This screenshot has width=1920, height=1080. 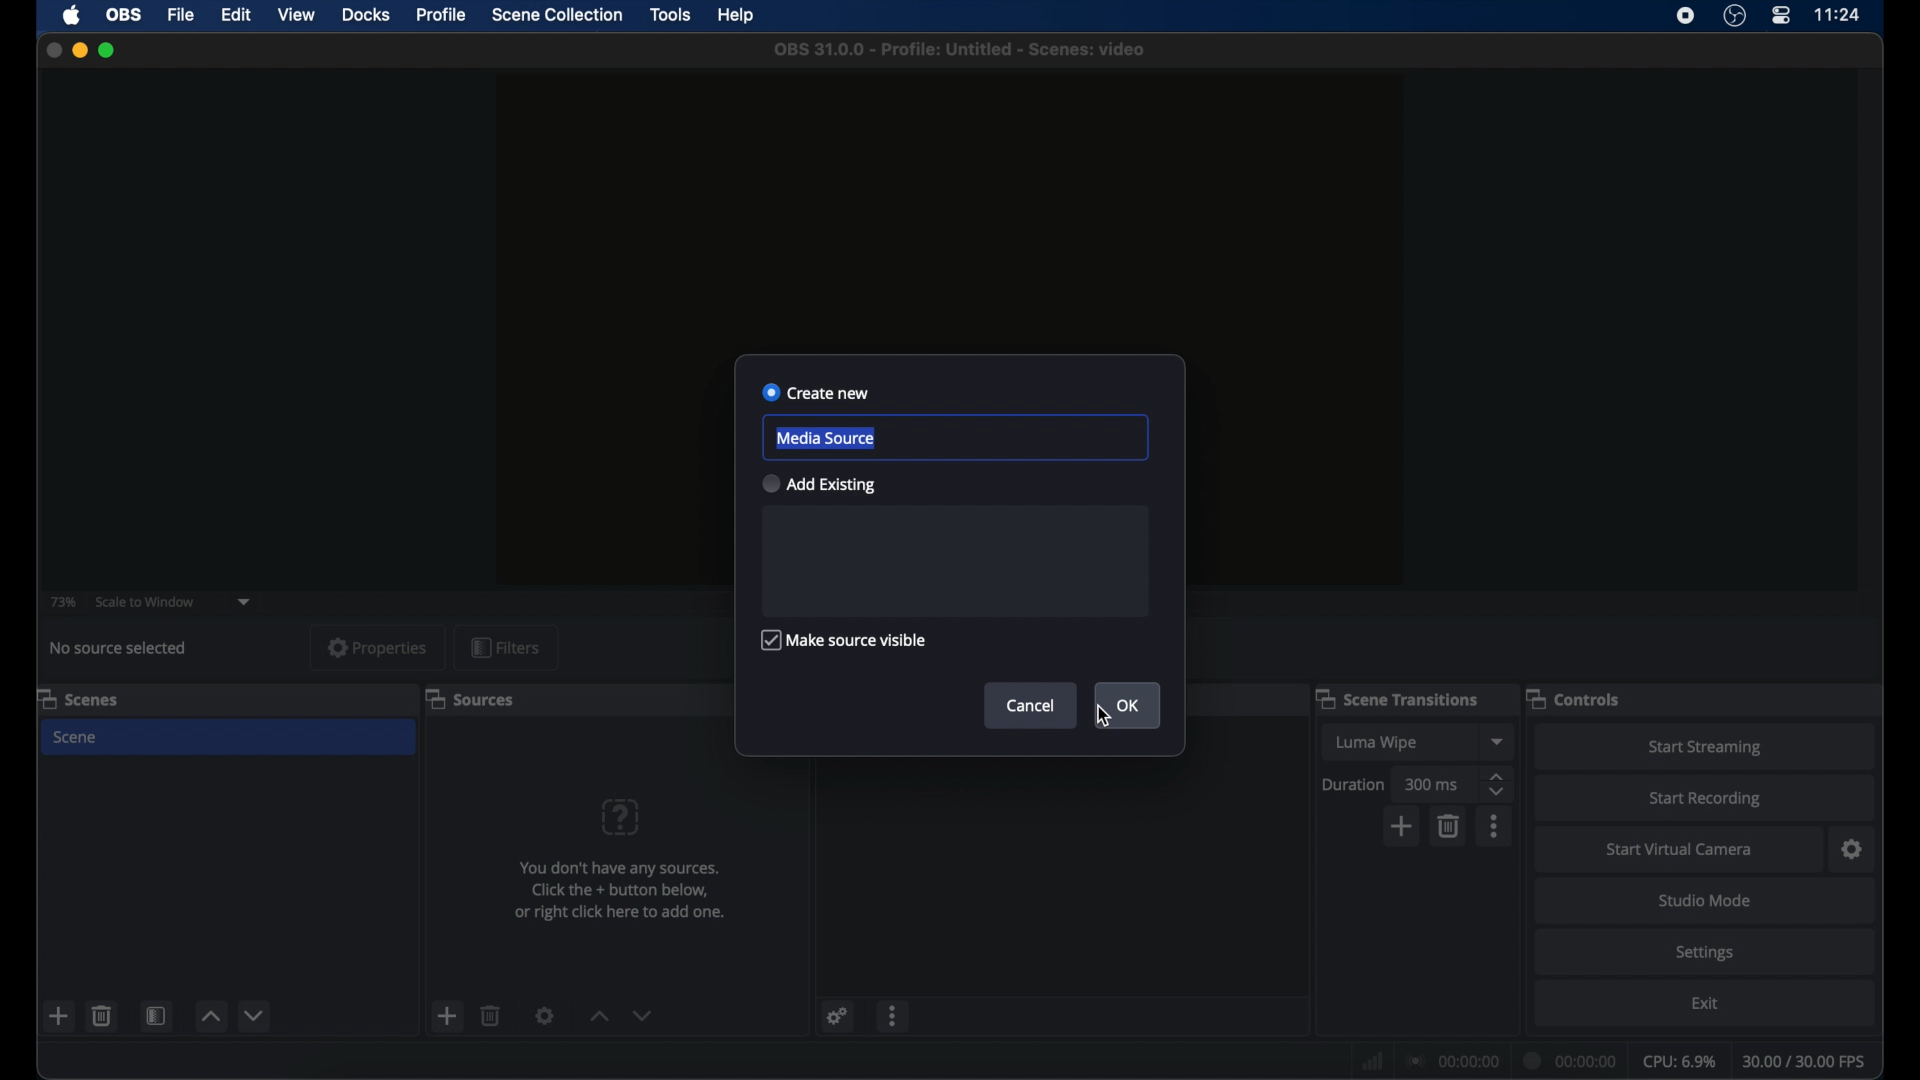 I want to click on 73%, so click(x=62, y=602).